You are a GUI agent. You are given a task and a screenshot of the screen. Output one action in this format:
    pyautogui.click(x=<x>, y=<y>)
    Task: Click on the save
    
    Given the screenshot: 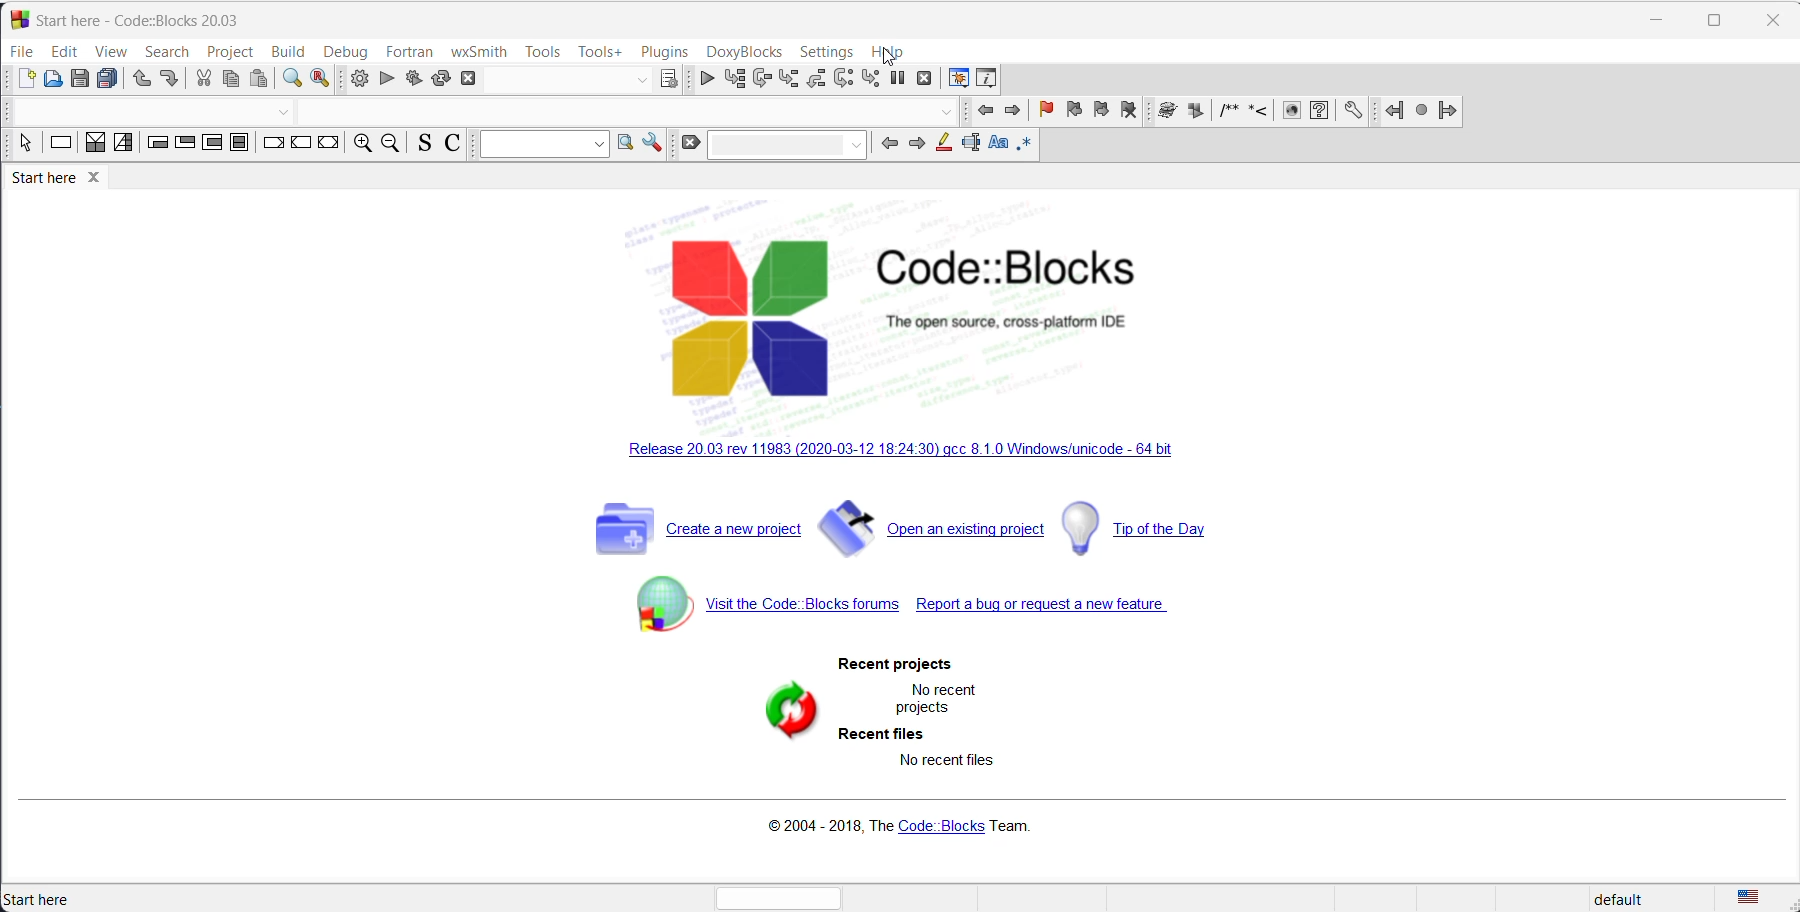 What is the action you would take?
    pyautogui.click(x=77, y=80)
    